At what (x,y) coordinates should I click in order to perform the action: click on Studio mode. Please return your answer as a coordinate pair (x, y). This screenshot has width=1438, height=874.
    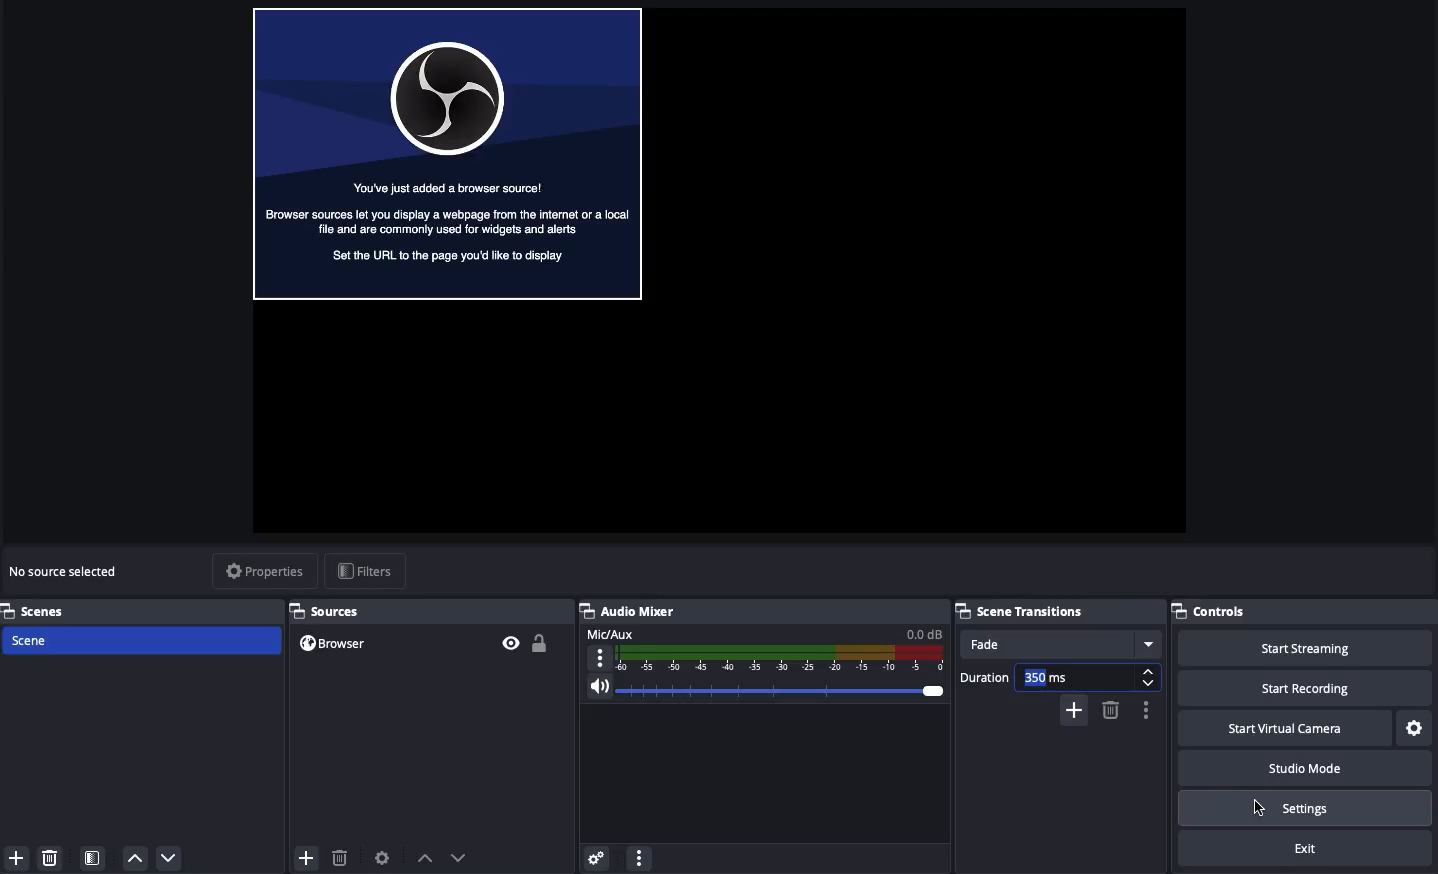
    Looking at the image, I should click on (1305, 771).